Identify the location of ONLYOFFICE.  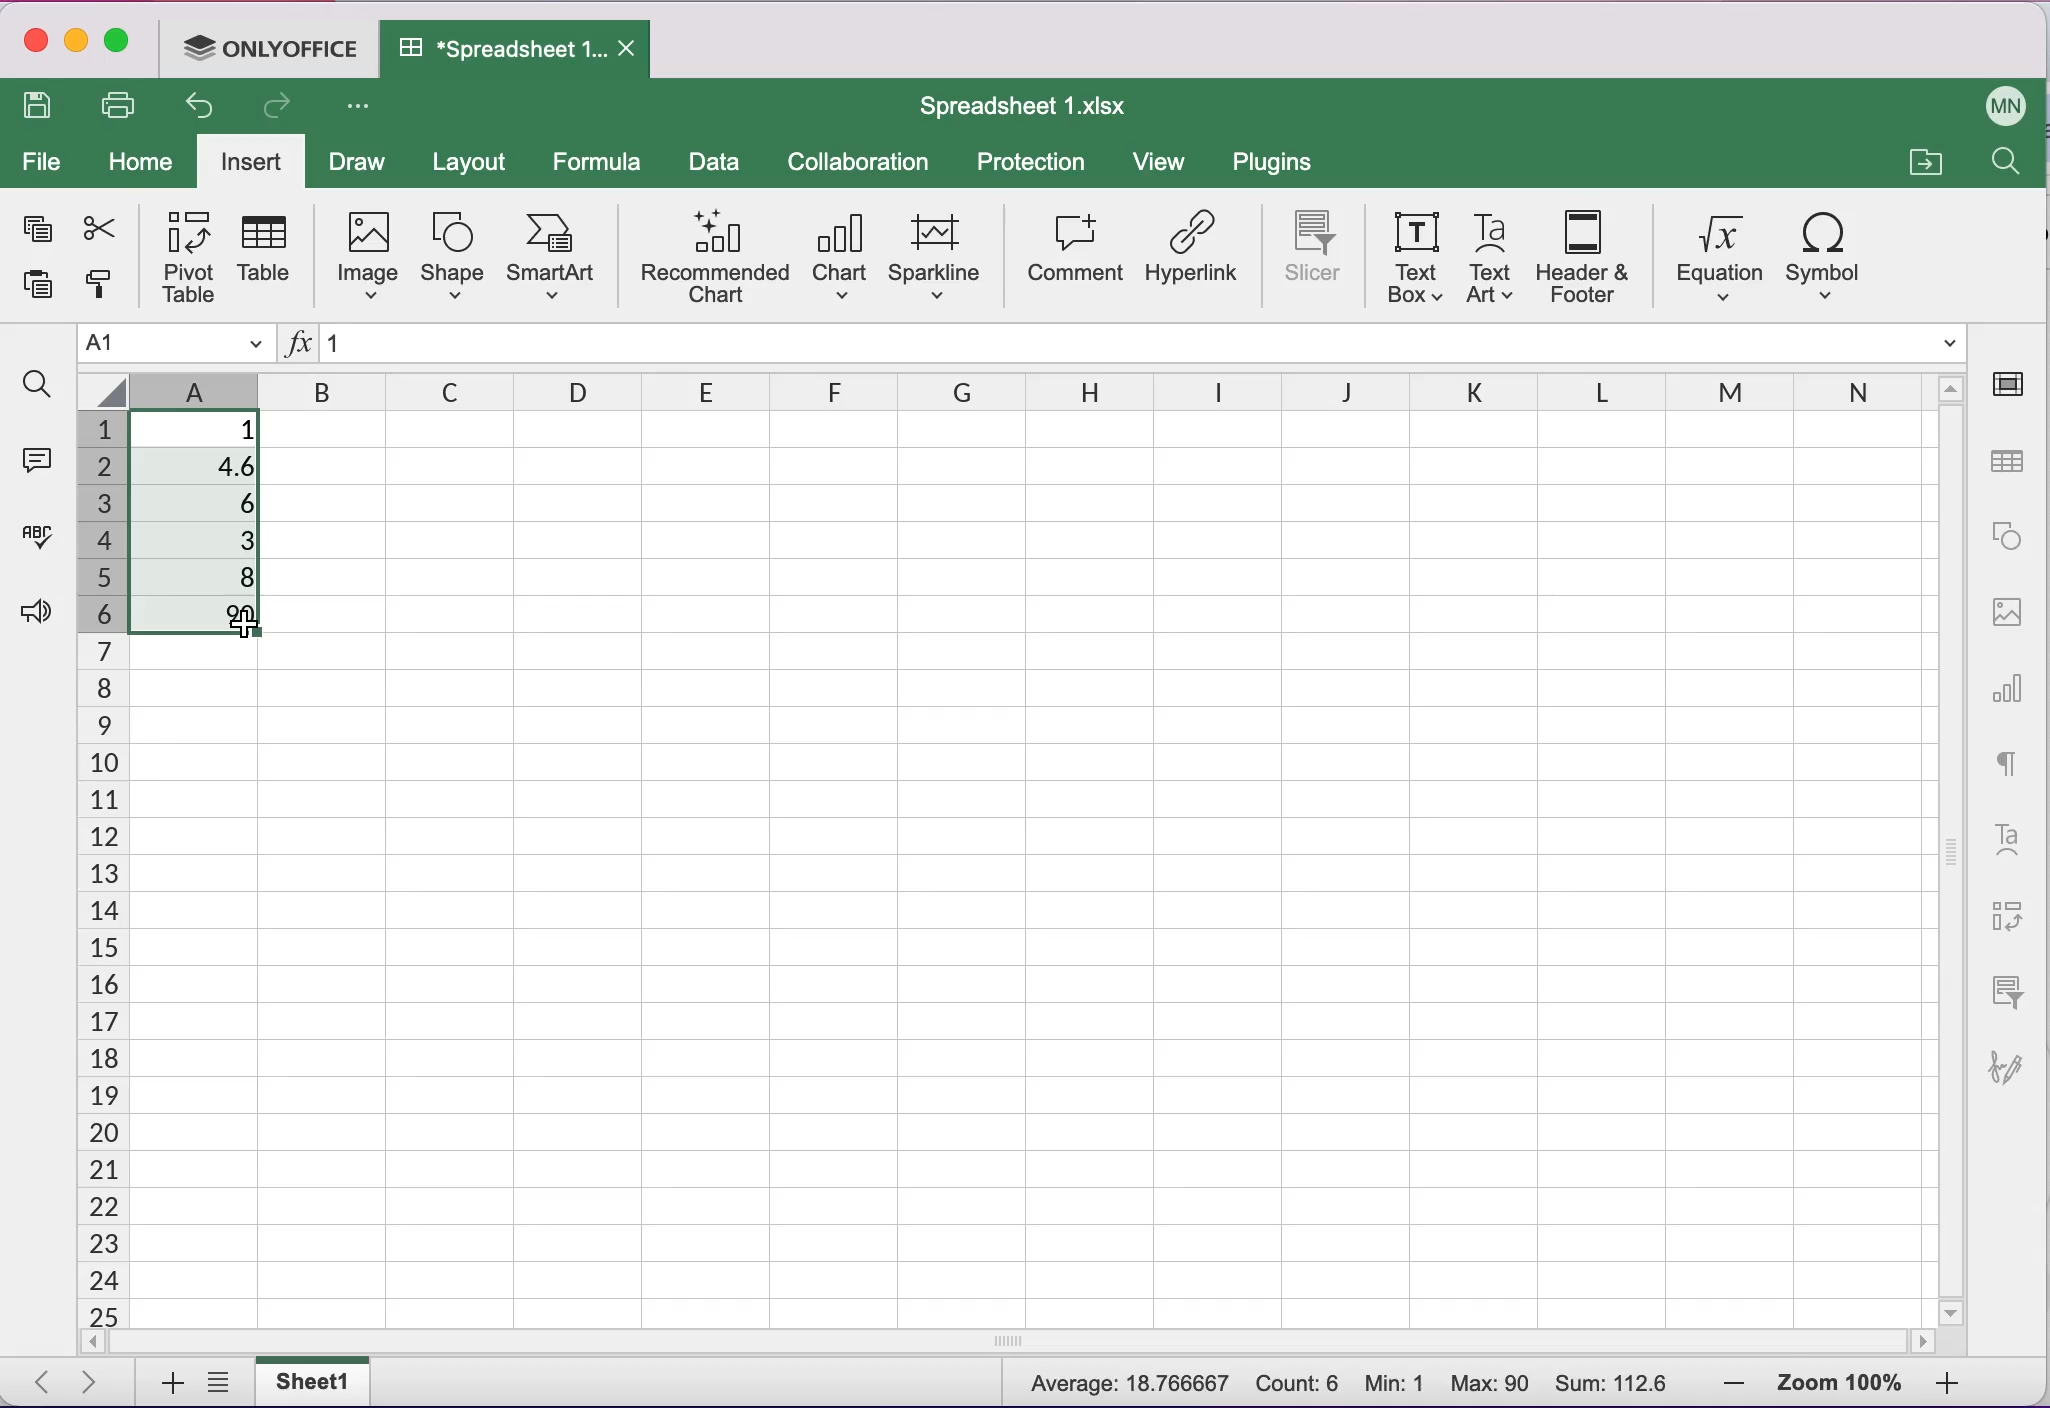
(273, 48).